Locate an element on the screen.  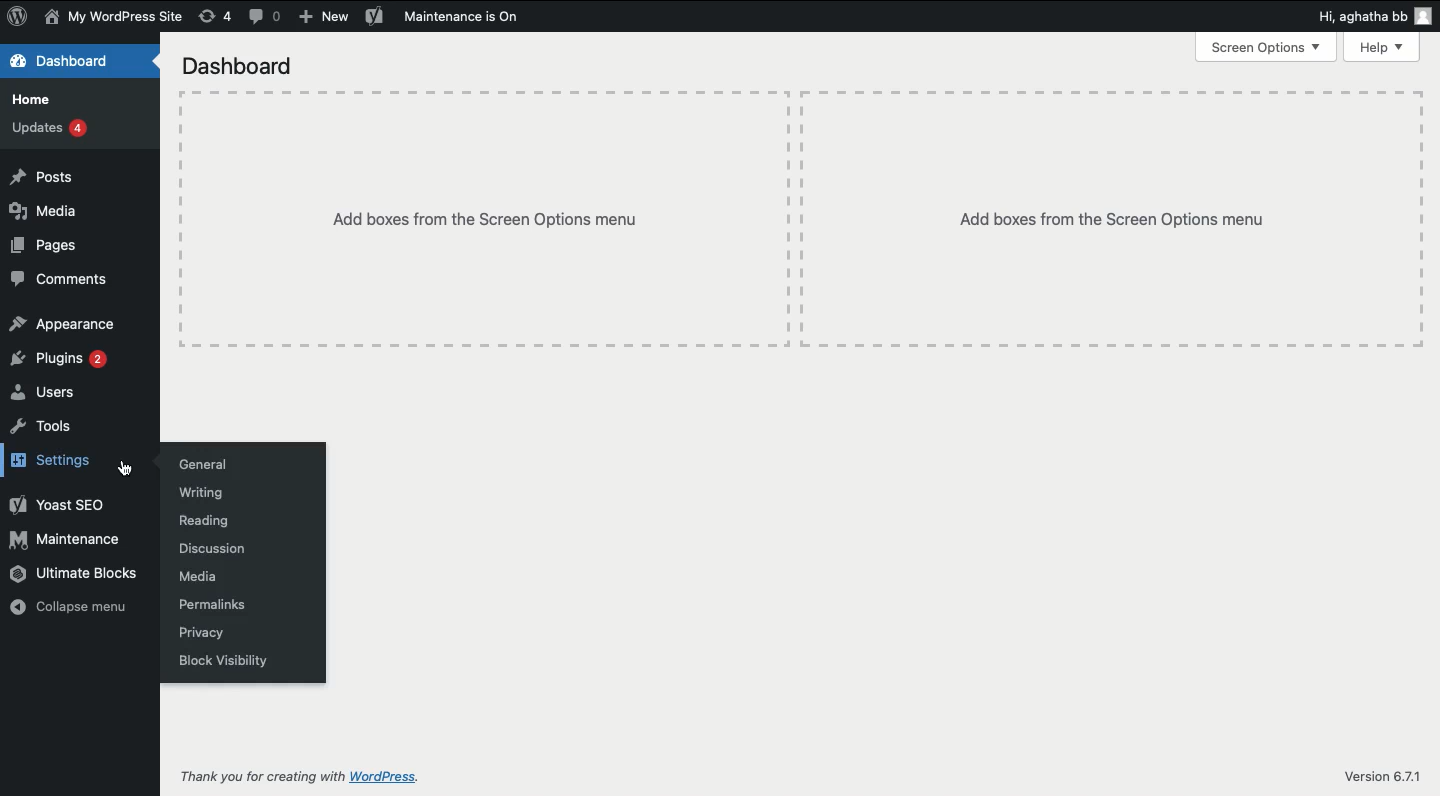
yoast seo is located at coordinates (61, 504).